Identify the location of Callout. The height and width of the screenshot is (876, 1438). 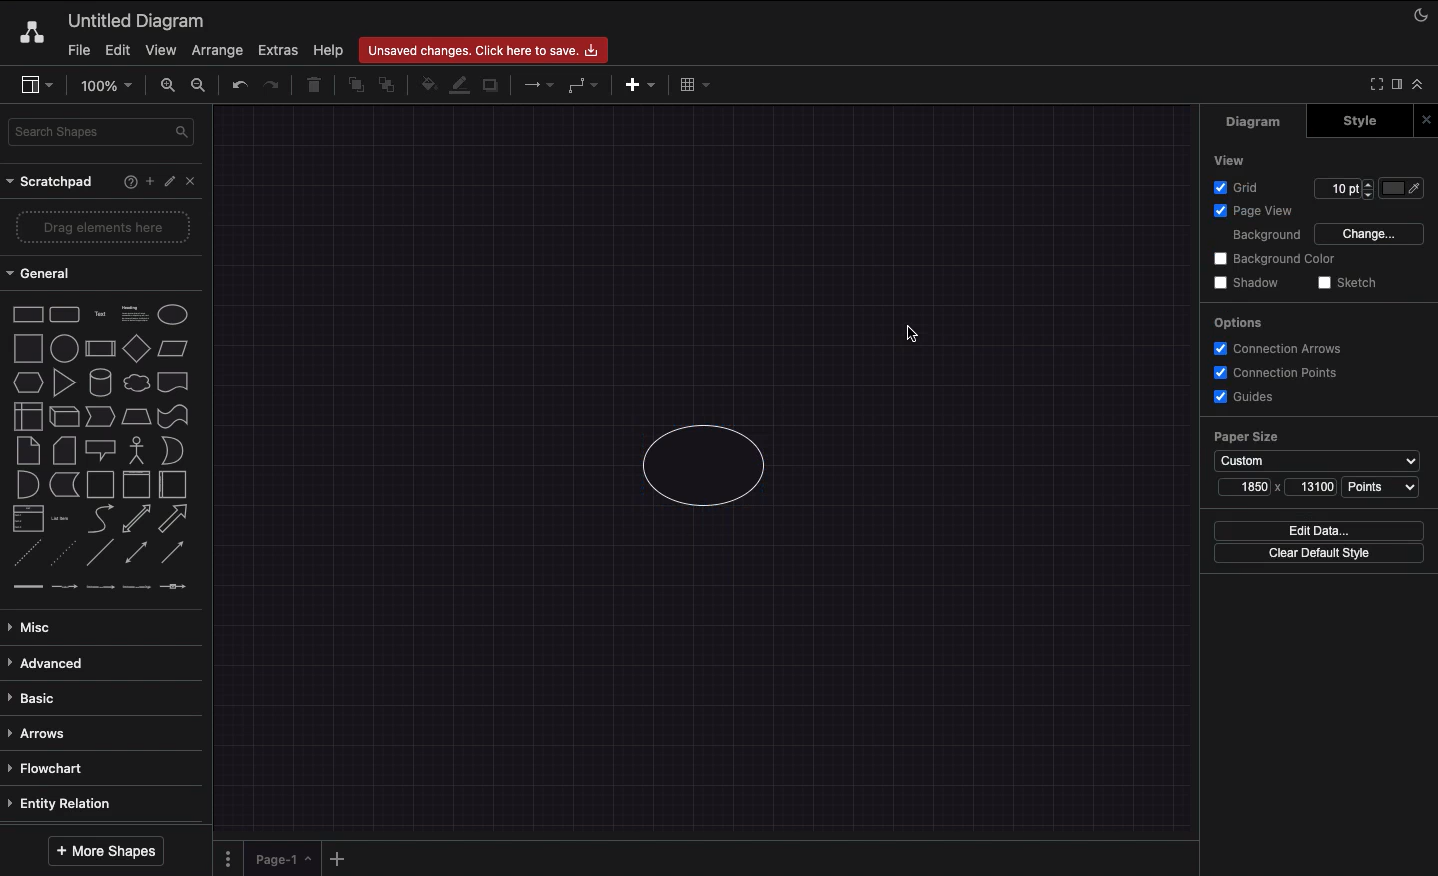
(102, 450).